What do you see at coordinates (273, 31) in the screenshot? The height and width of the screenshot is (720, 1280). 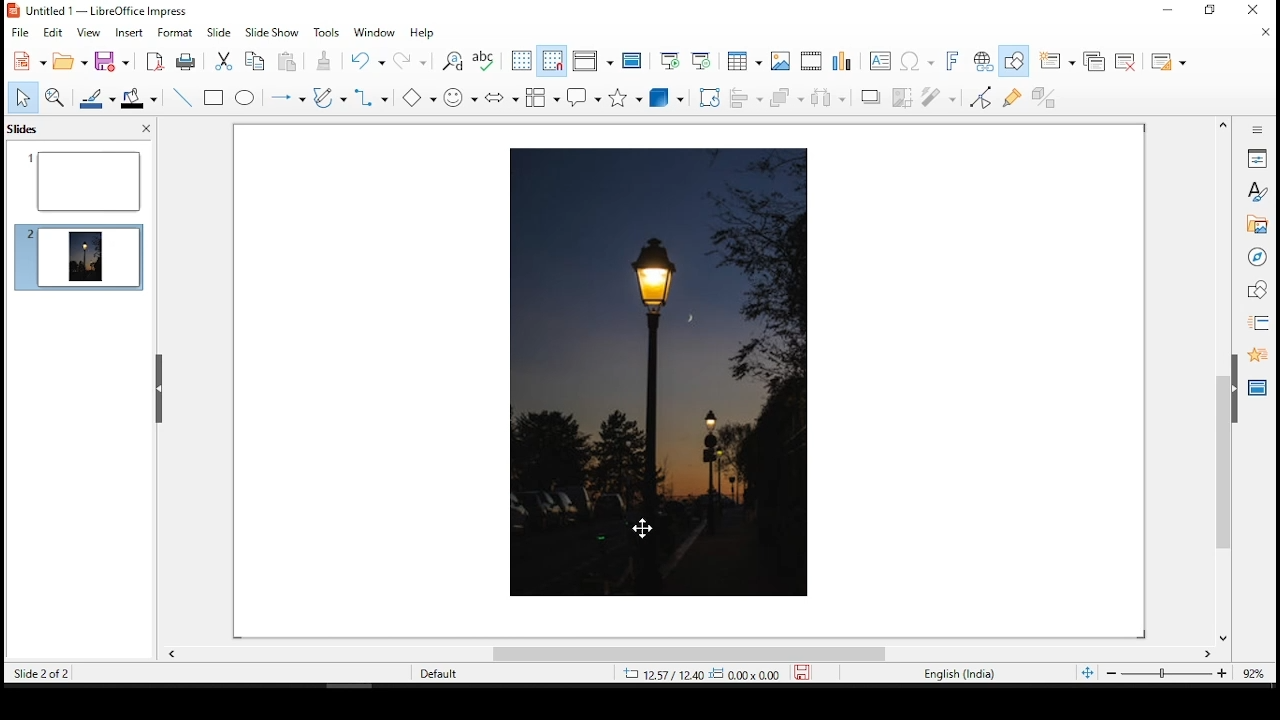 I see `slide show` at bounding box center [273, 31].